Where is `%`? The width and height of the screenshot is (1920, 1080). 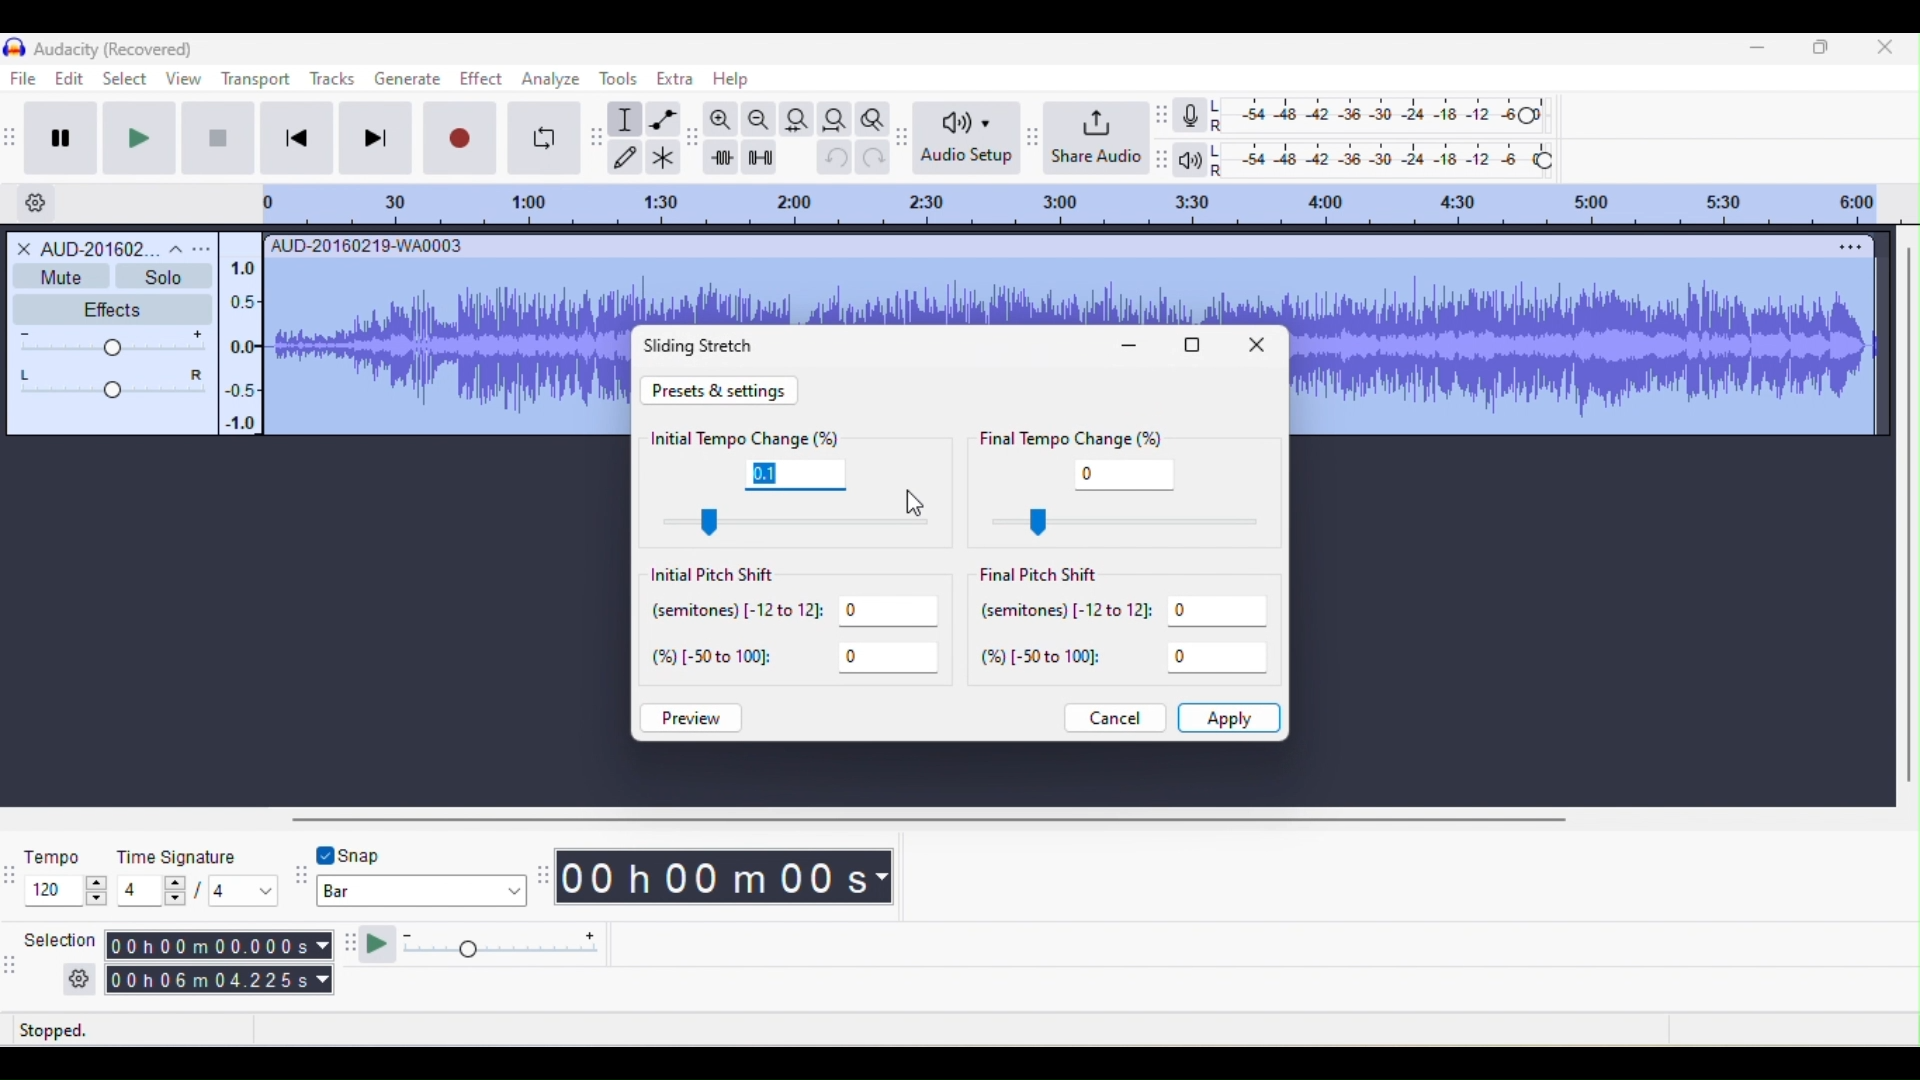 % is located at coordinates (802, 659).